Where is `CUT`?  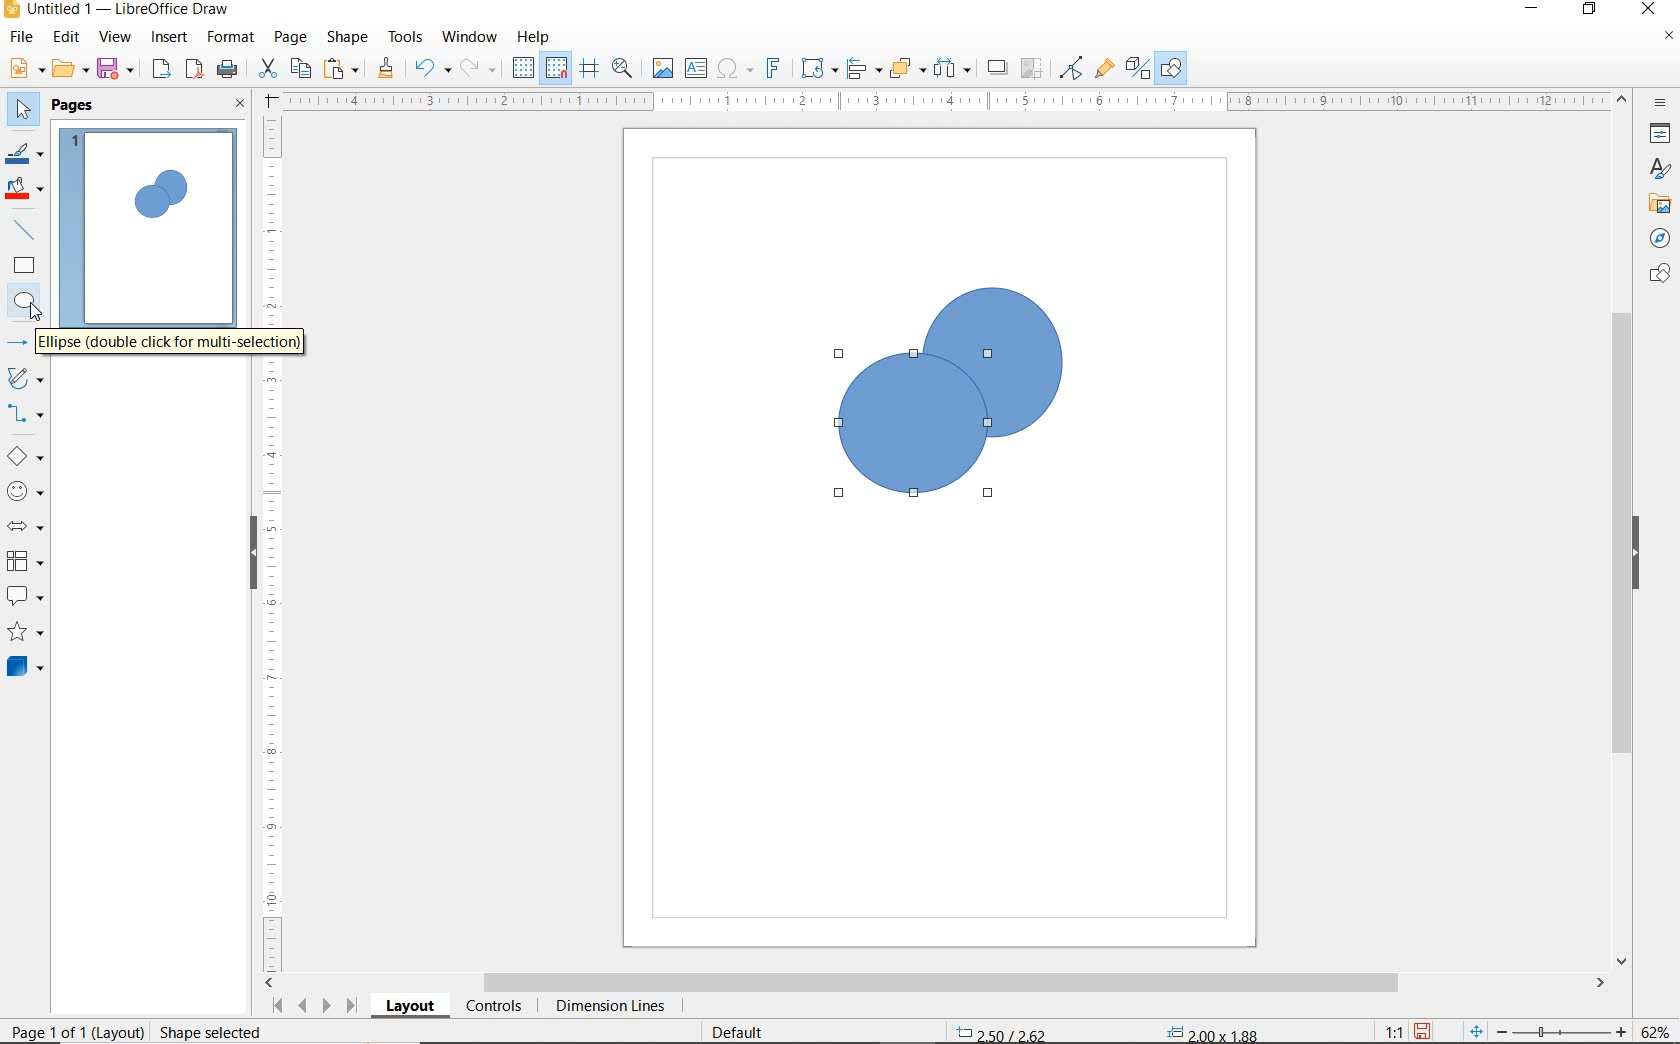 CUT is located at coordinates (268, 69).